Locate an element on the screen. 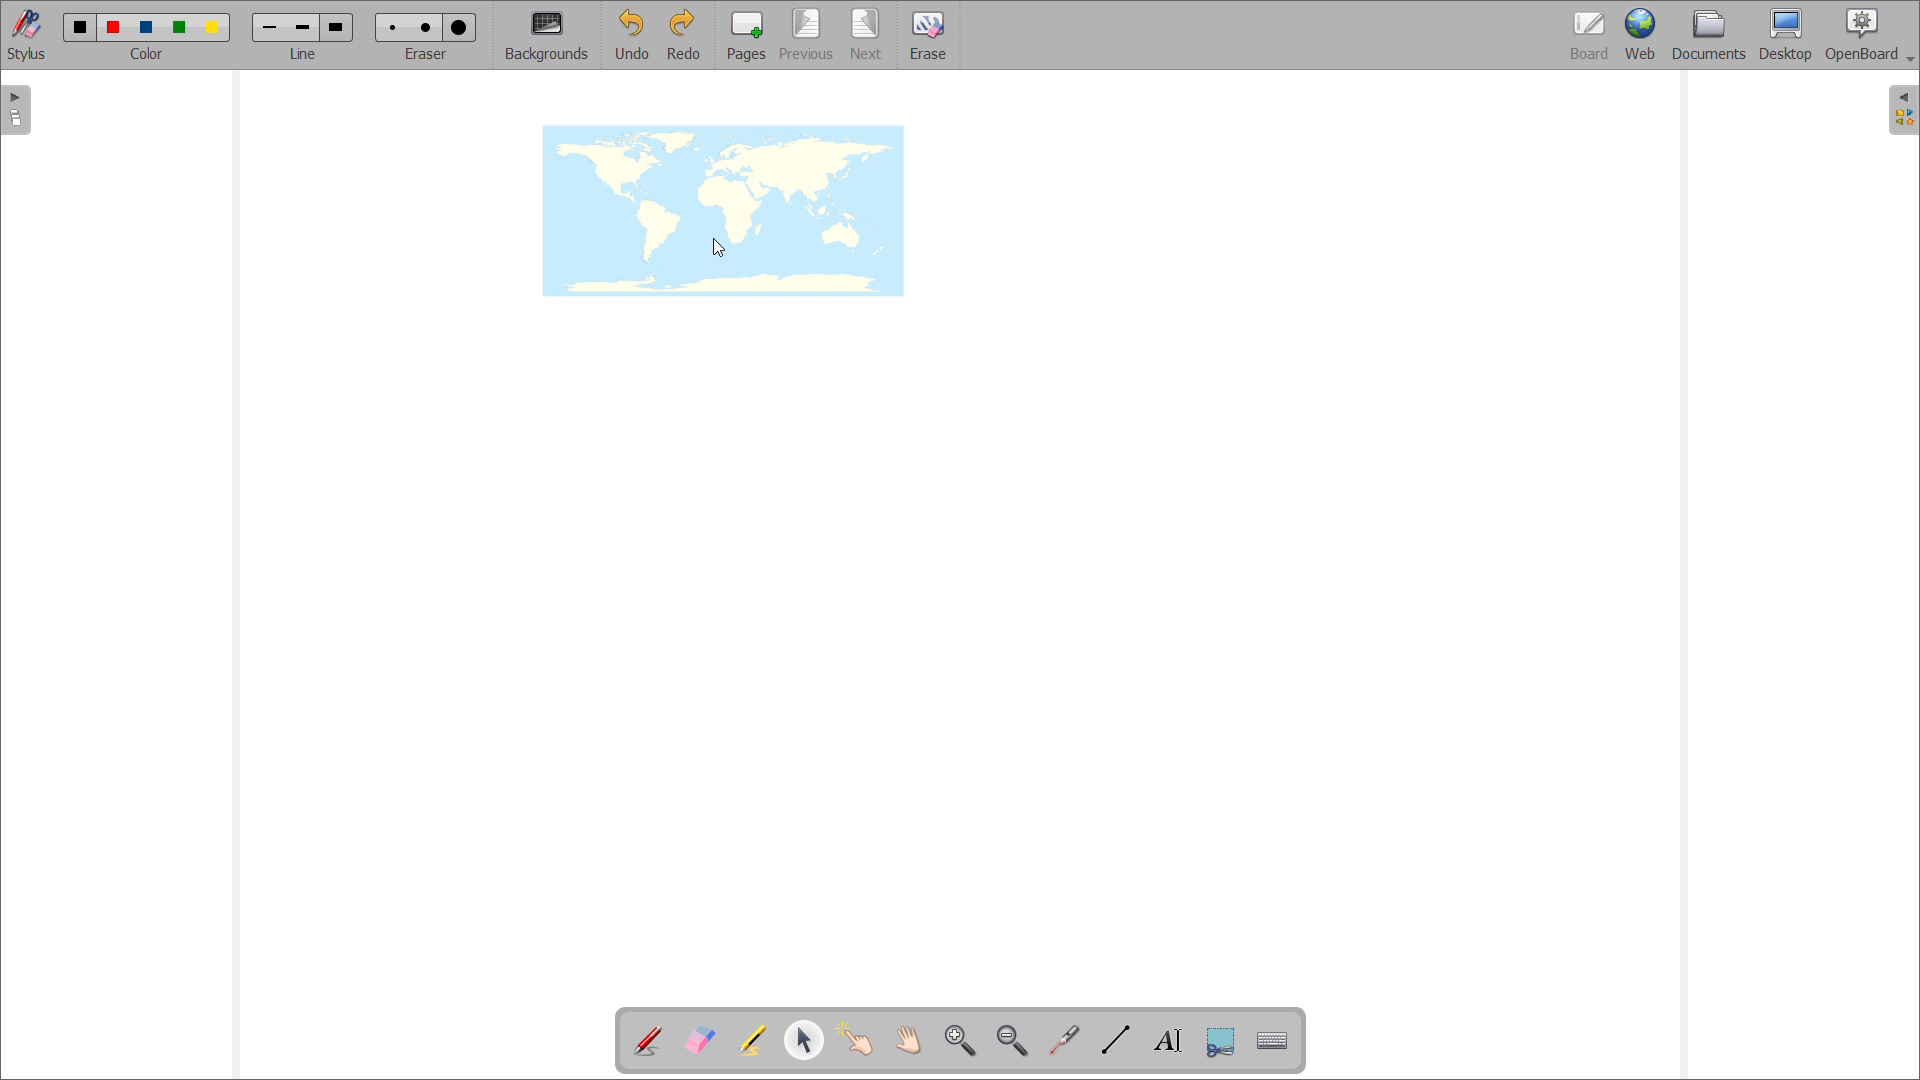 Image resolution: width=1920 pixels, height=1080 pixels. next page is located at coordinates (866, 34).